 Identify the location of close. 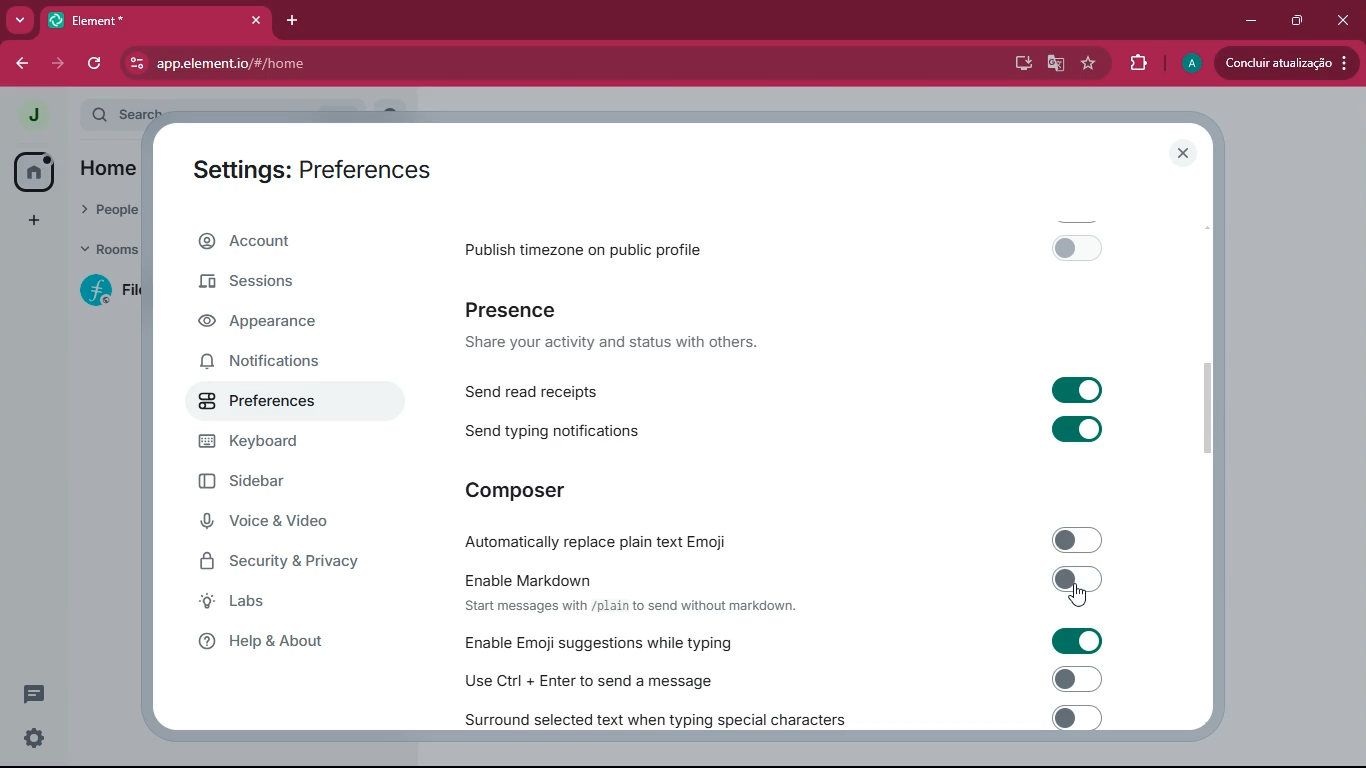
(1341, 20).